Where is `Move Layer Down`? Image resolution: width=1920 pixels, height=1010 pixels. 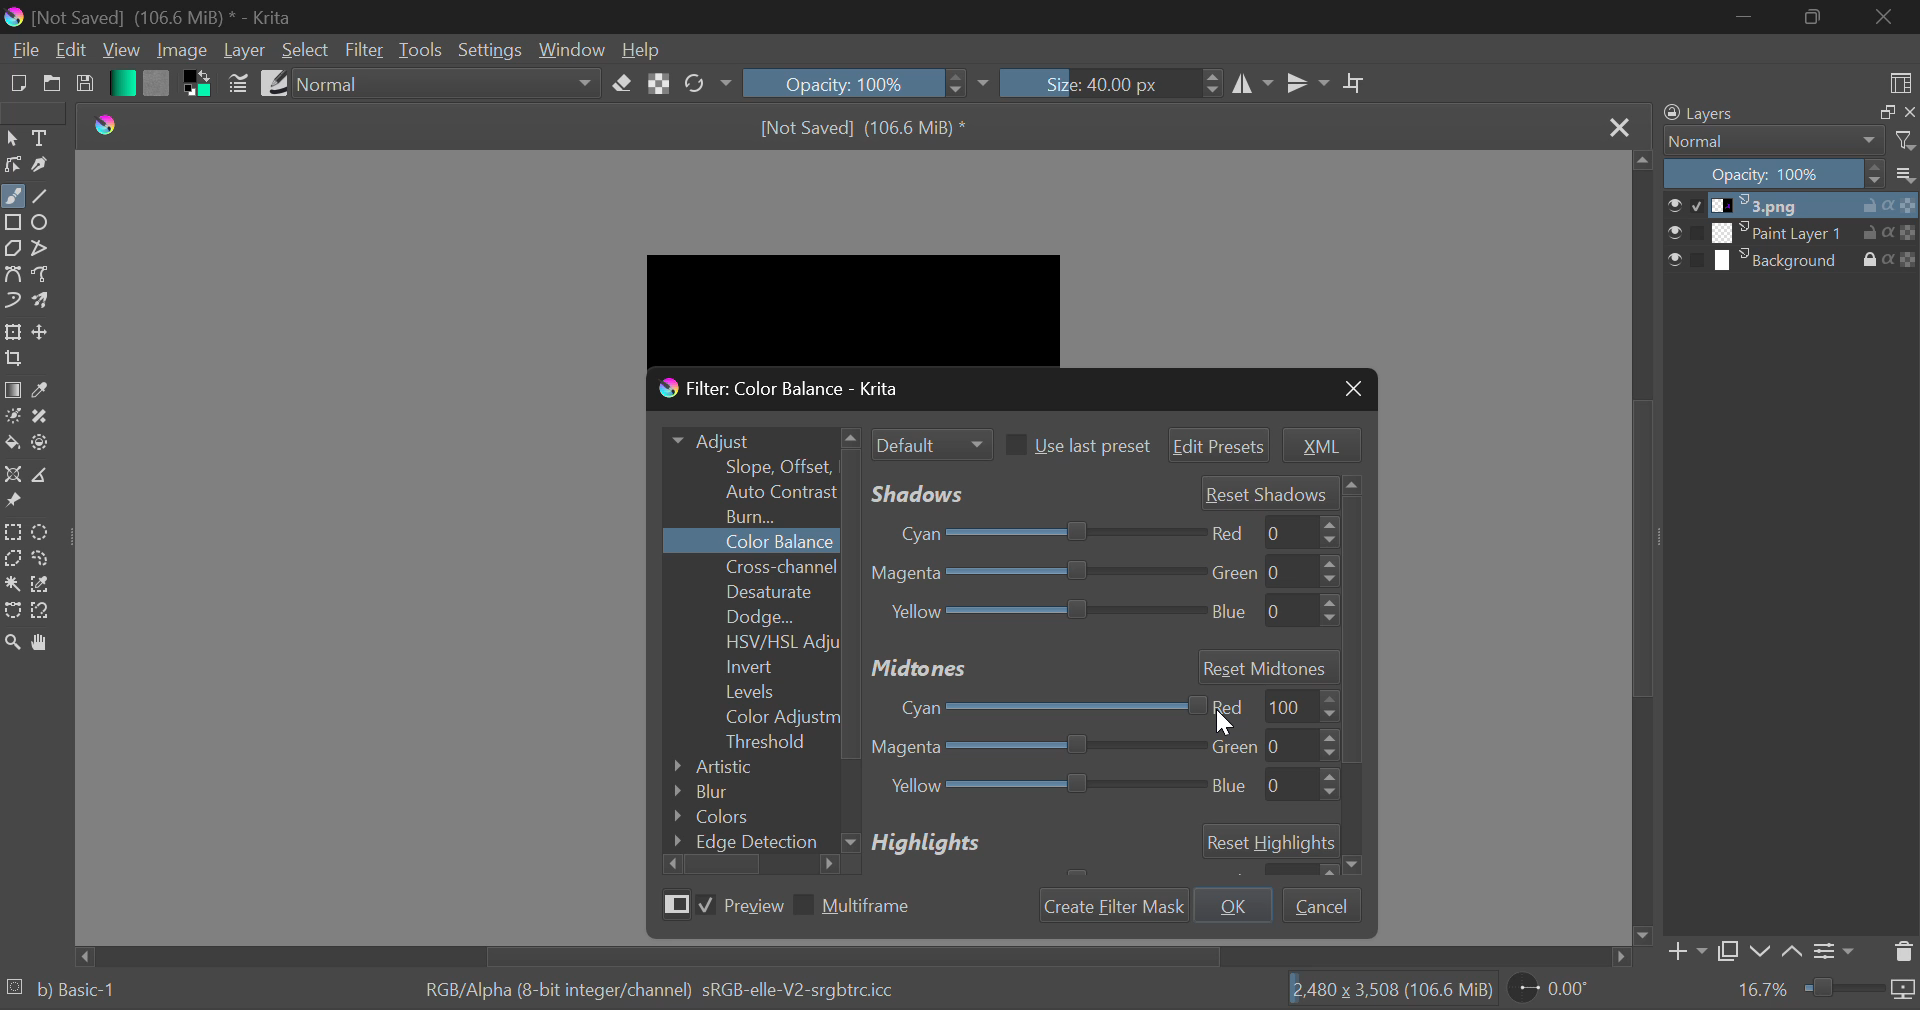
Move Layer Down is located at coordinates (1764, 950).